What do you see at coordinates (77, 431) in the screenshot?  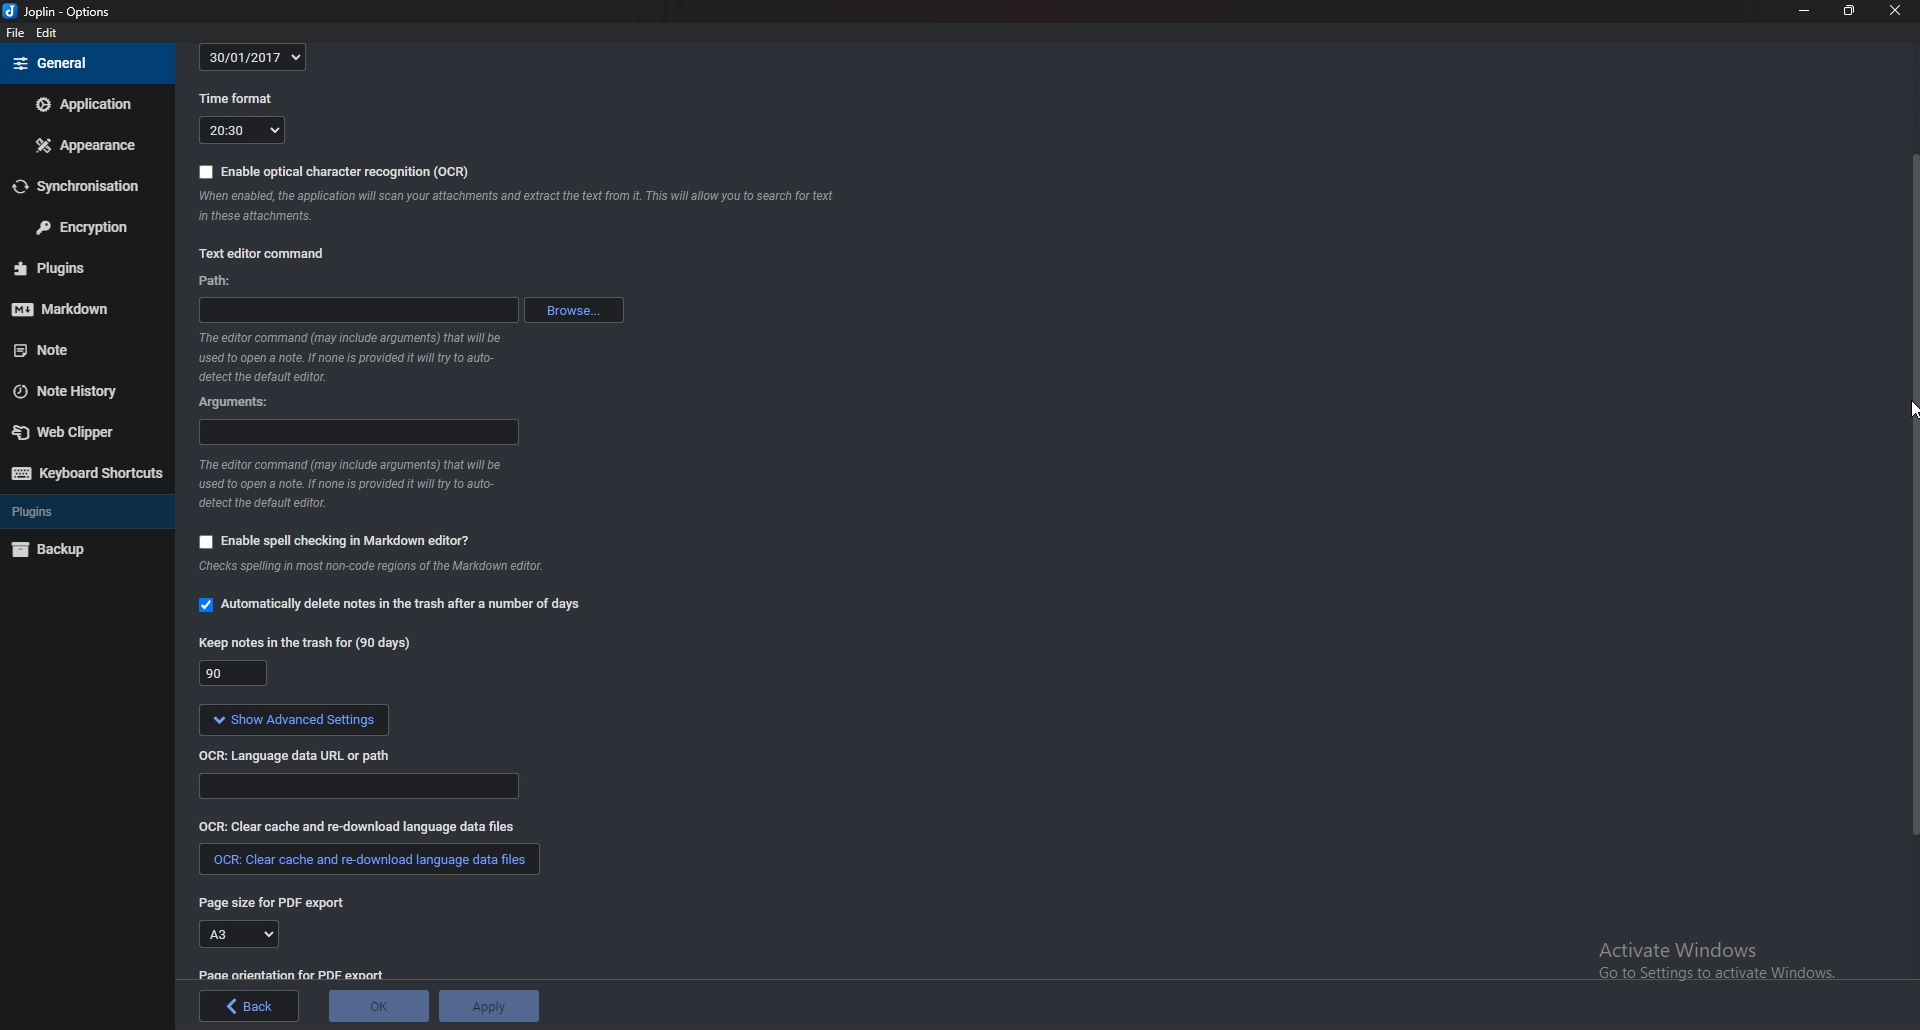 I see `Web clipper` at bounding box center [77, 431].